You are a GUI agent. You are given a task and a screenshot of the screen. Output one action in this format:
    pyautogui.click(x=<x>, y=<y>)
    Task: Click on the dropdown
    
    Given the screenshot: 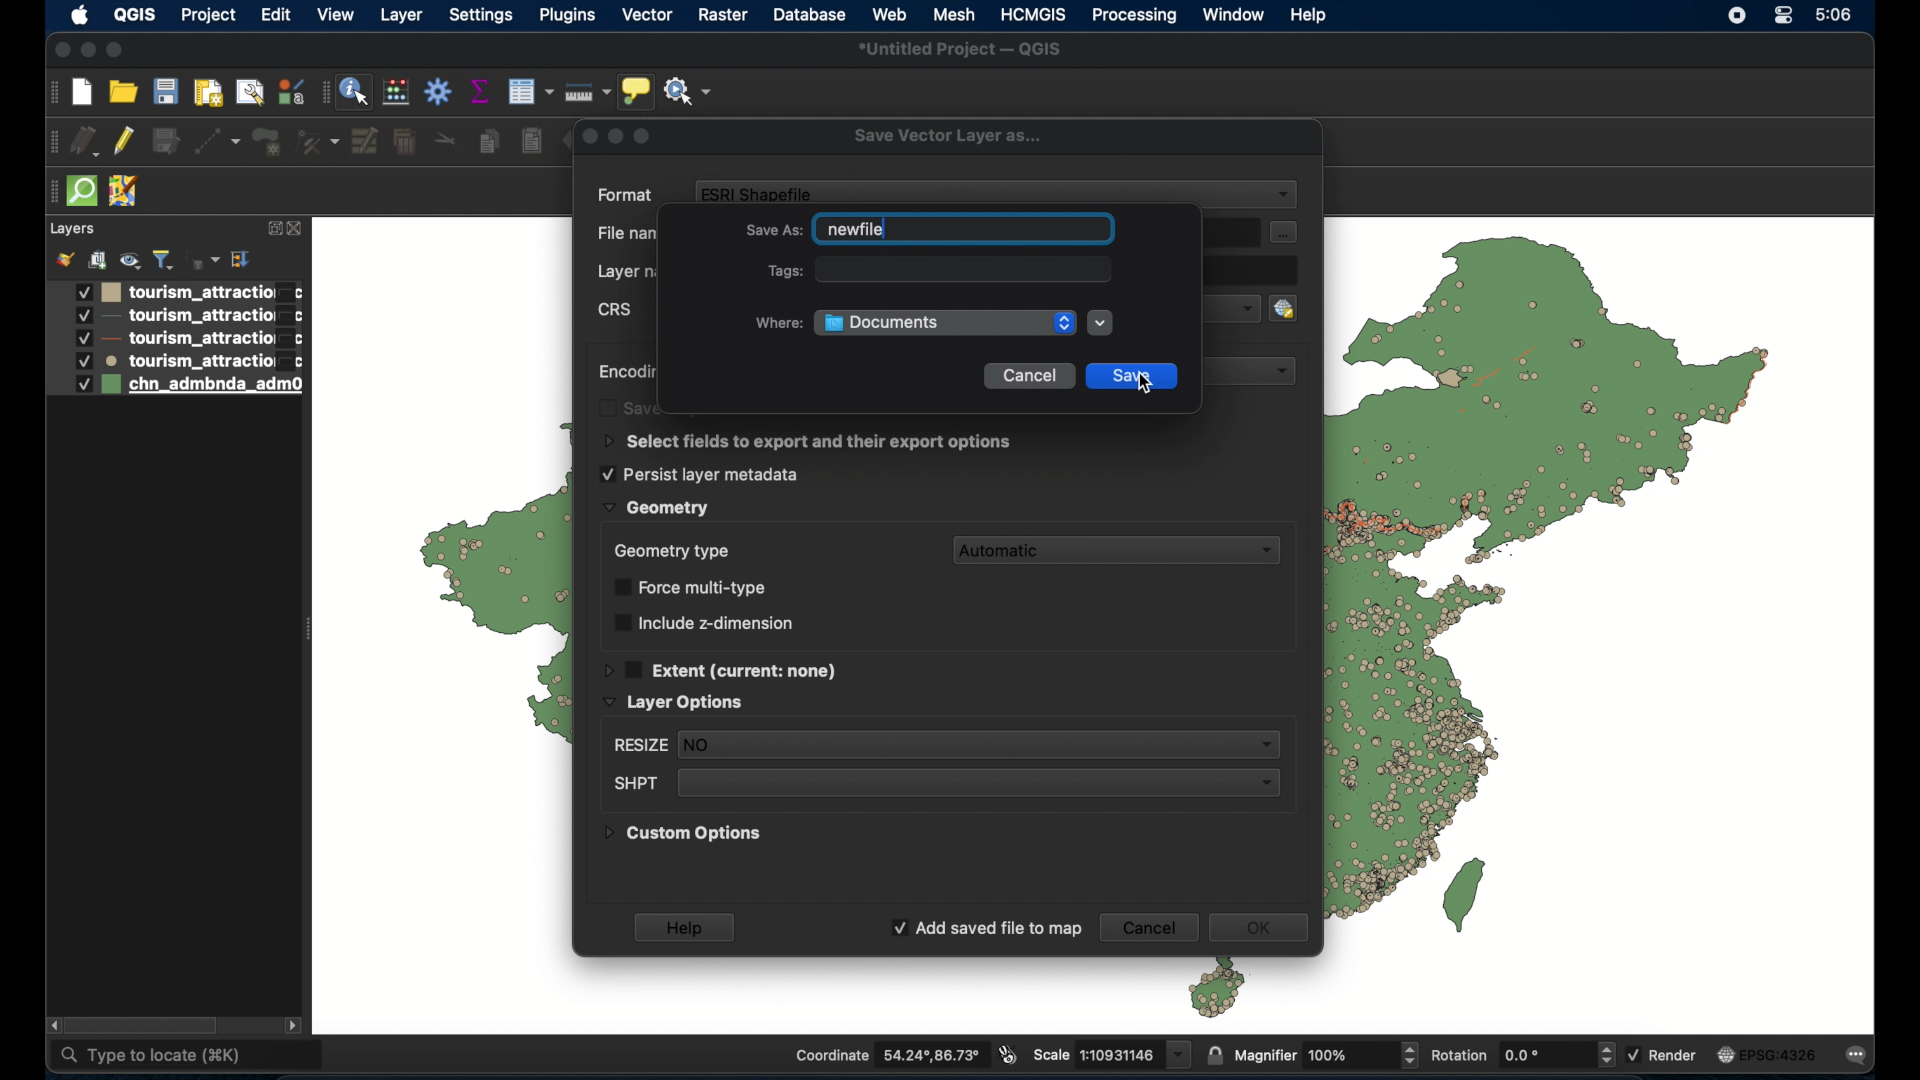 What is the action you would take?
    pyautogui.click(x=1261, y=371)
    